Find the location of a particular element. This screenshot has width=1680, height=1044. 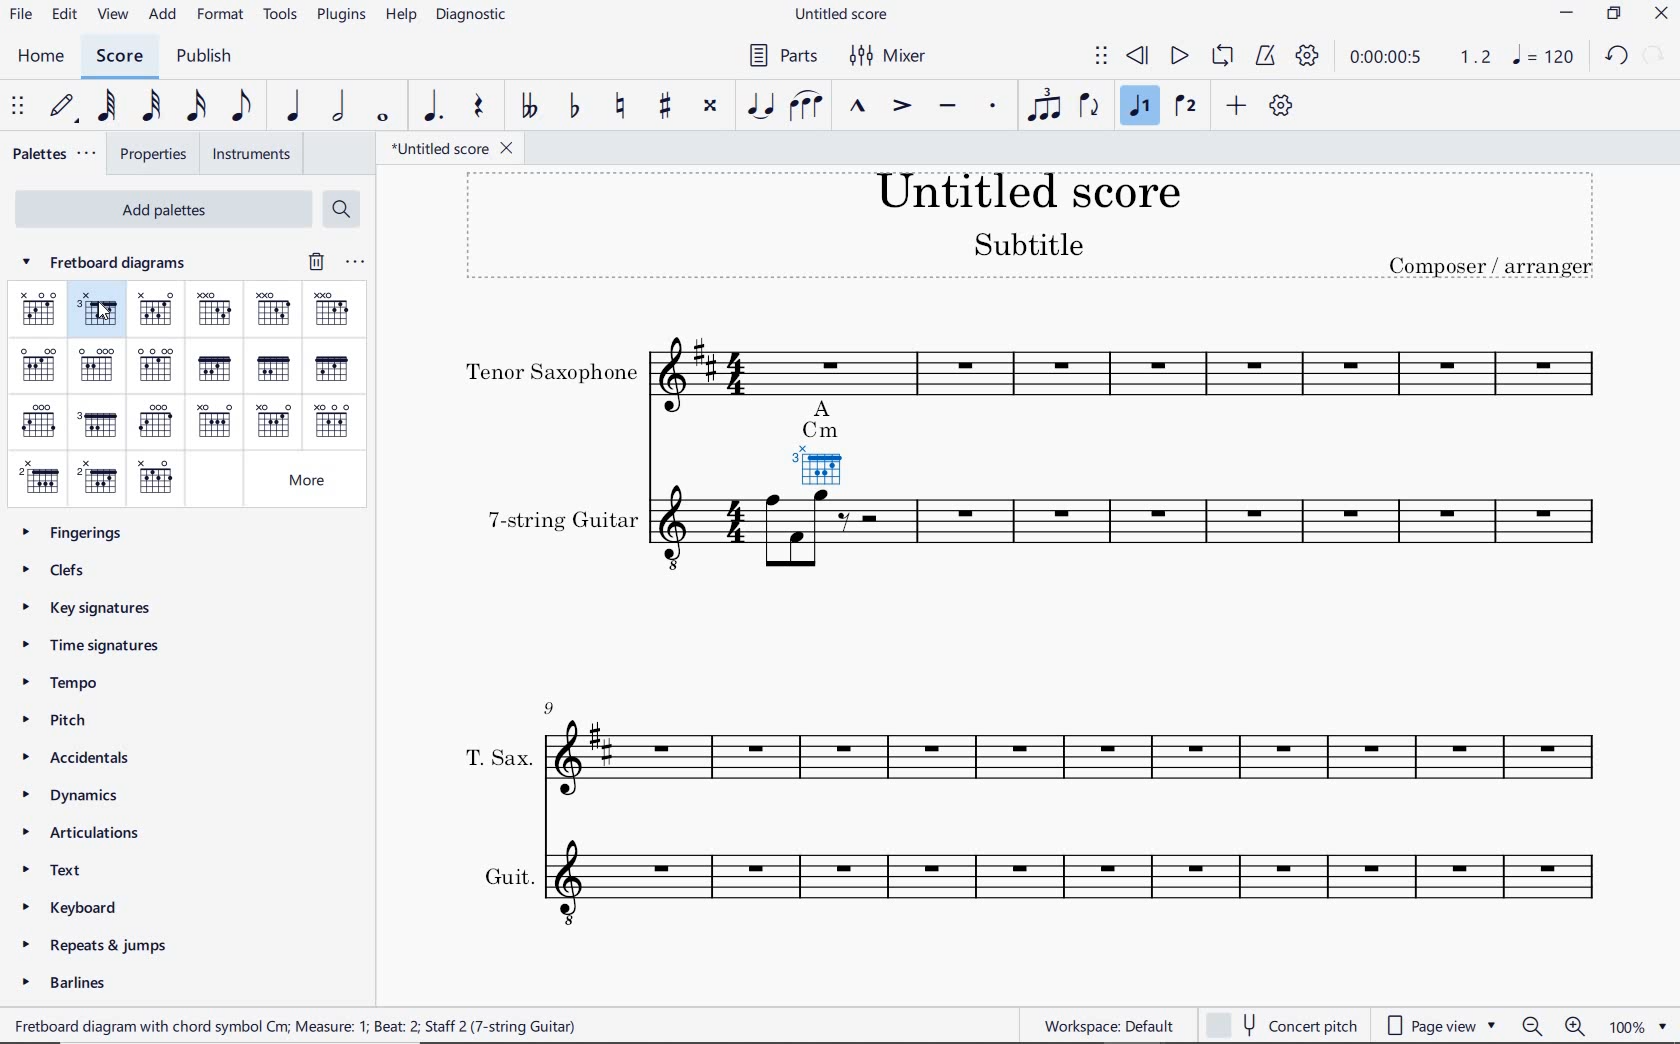

cursor is located at coordinates (104, 310).